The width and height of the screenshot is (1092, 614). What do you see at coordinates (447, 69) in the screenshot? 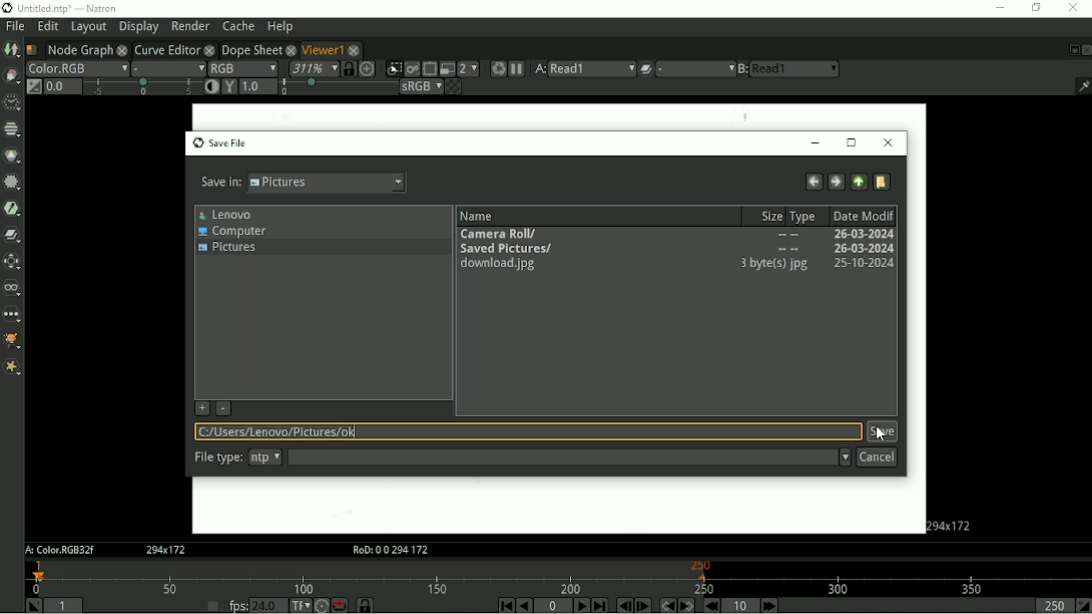
I see `Proxy mode` at bounding box center [447, 69].